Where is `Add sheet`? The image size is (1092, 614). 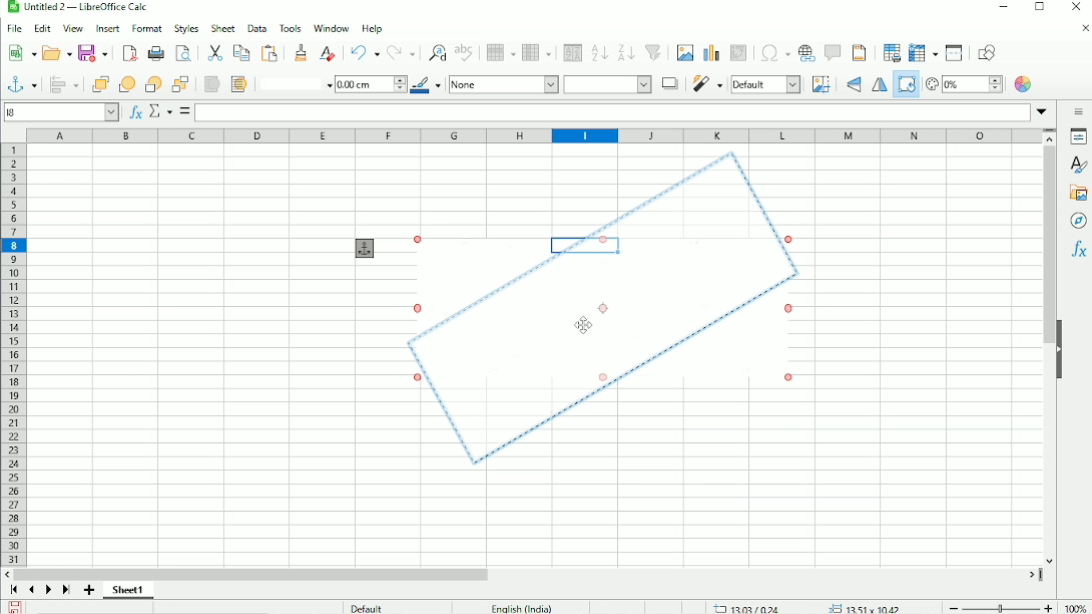 Add sheet is located at coordinates (88, 590).